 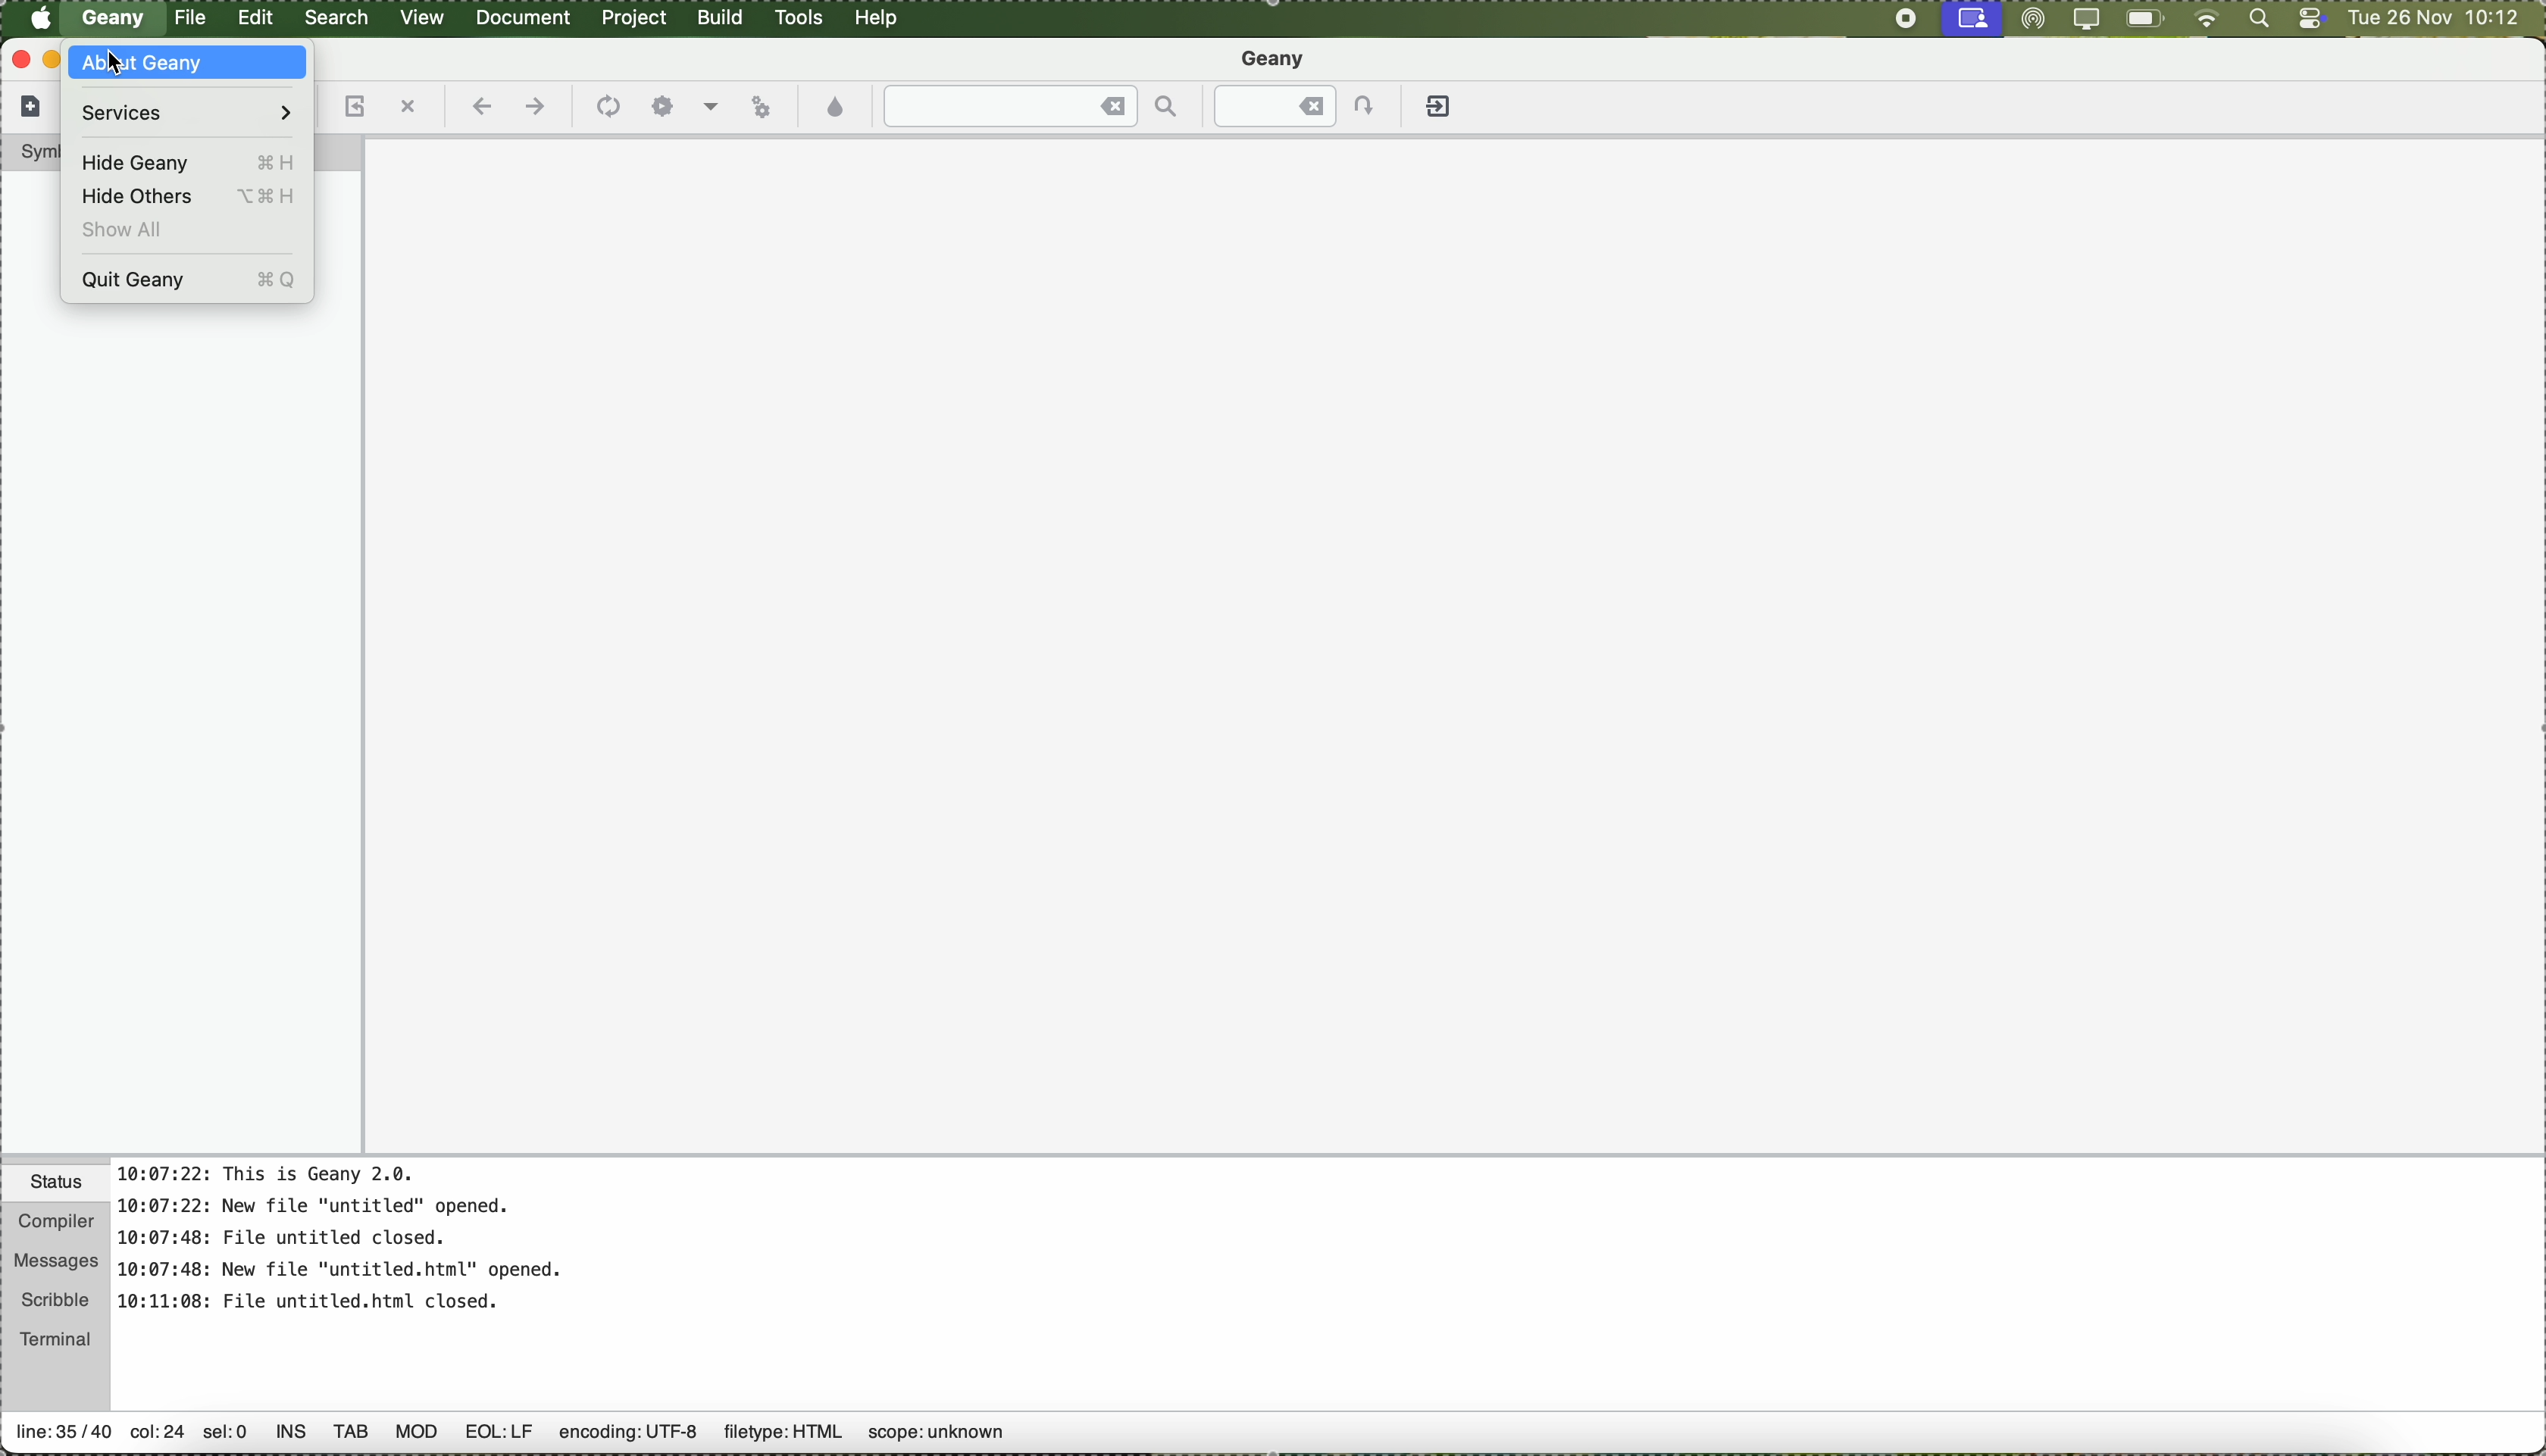 What do you see at coordinates (1029, 106) in the screenshot?
I see `find the entered text in the current file` at bounding box center [1029, 106].